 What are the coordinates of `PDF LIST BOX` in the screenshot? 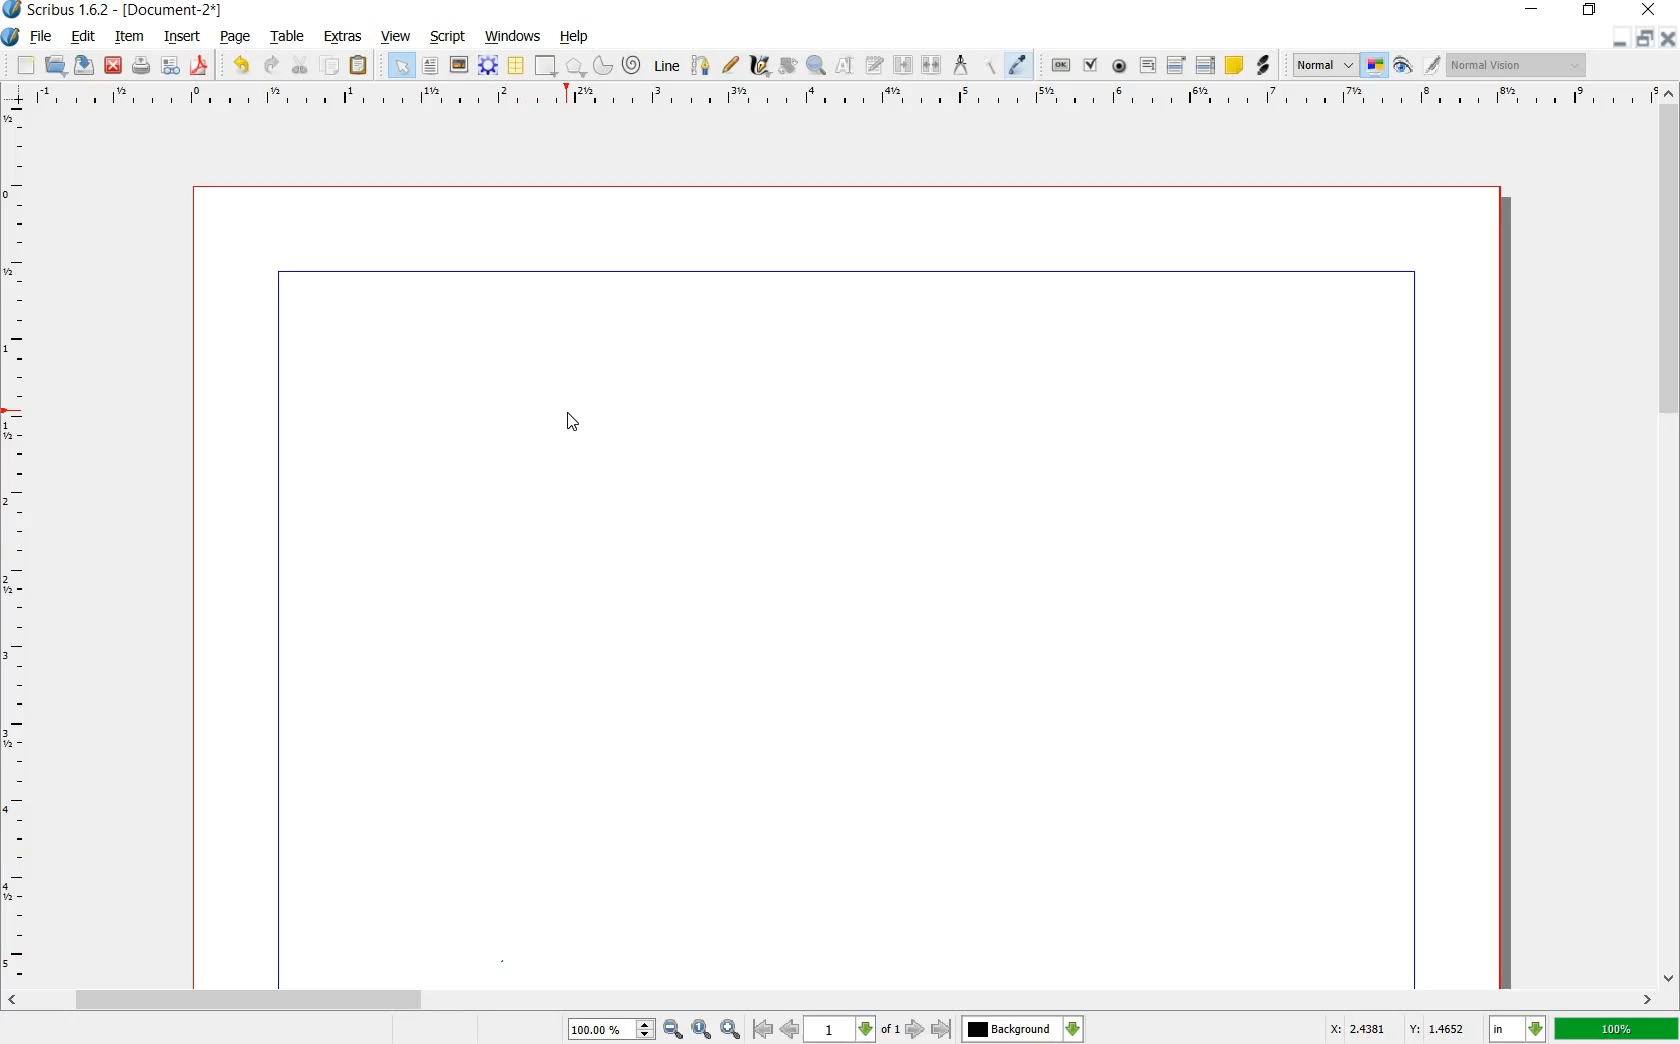 It's located at (1204, 65).